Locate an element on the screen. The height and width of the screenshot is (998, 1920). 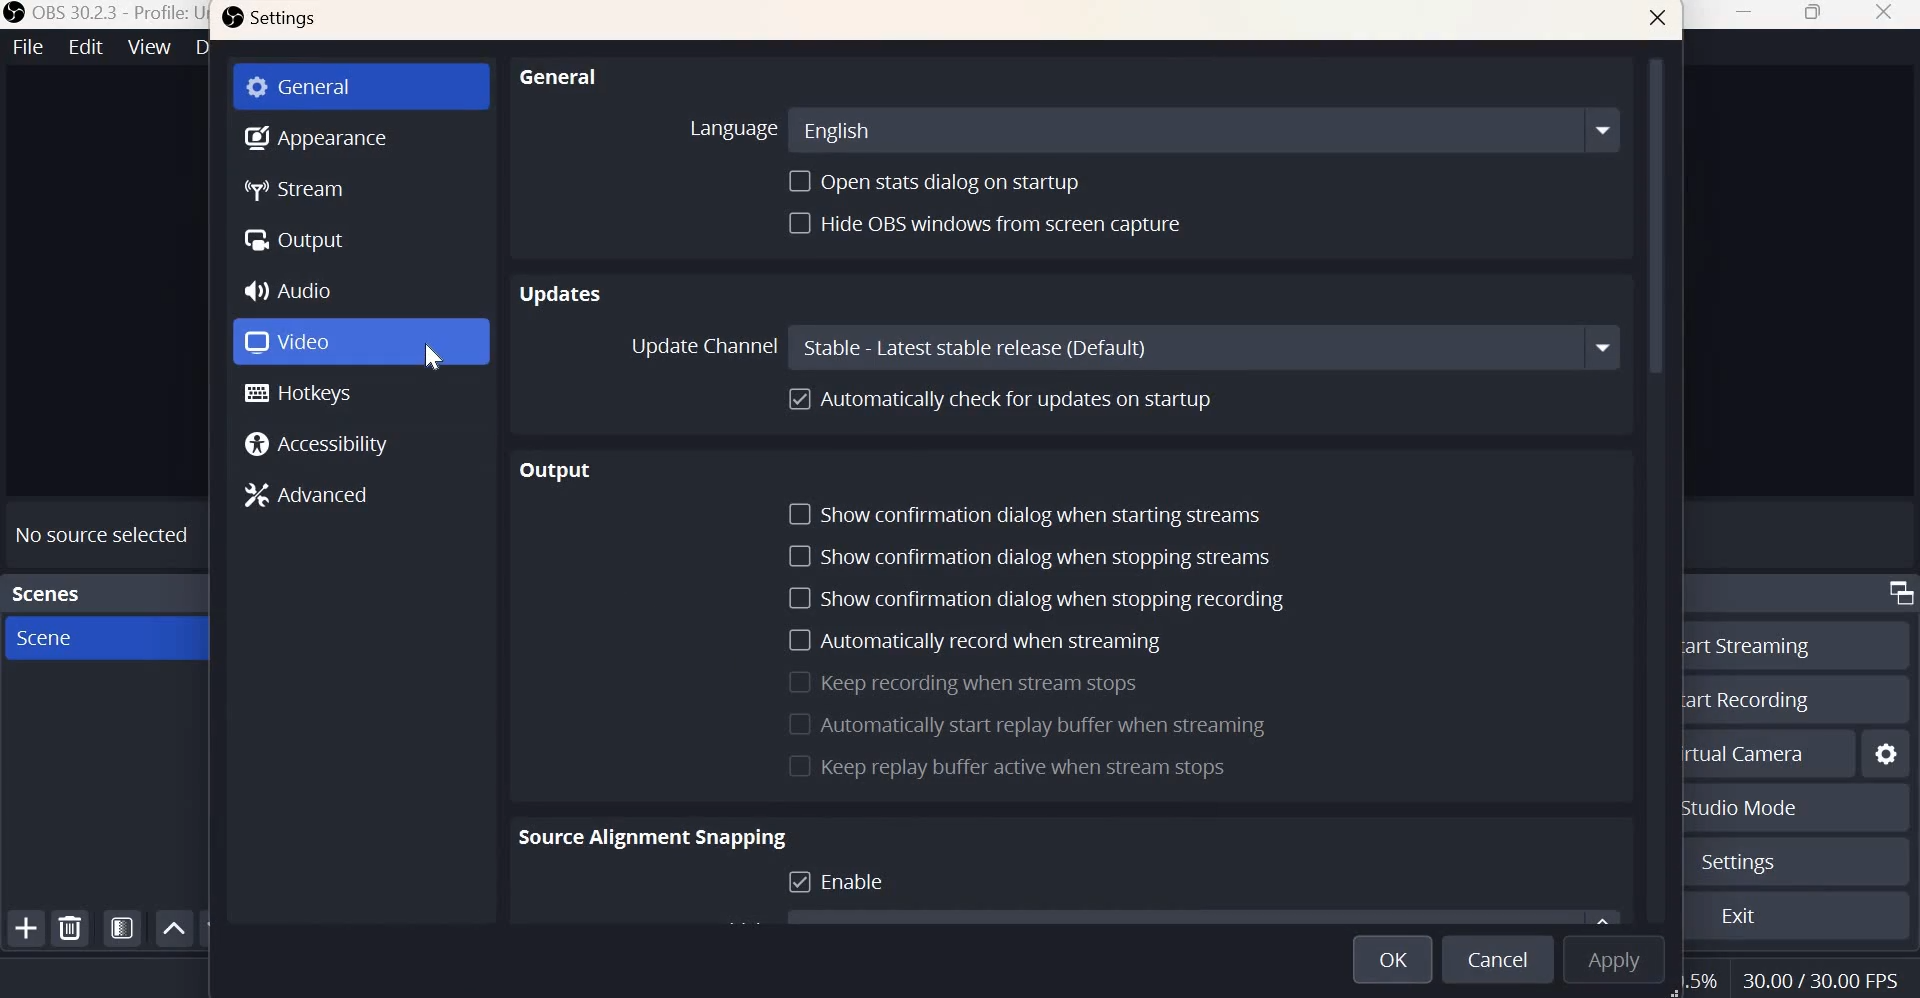
Appearance is located at coordinates (316, 135).